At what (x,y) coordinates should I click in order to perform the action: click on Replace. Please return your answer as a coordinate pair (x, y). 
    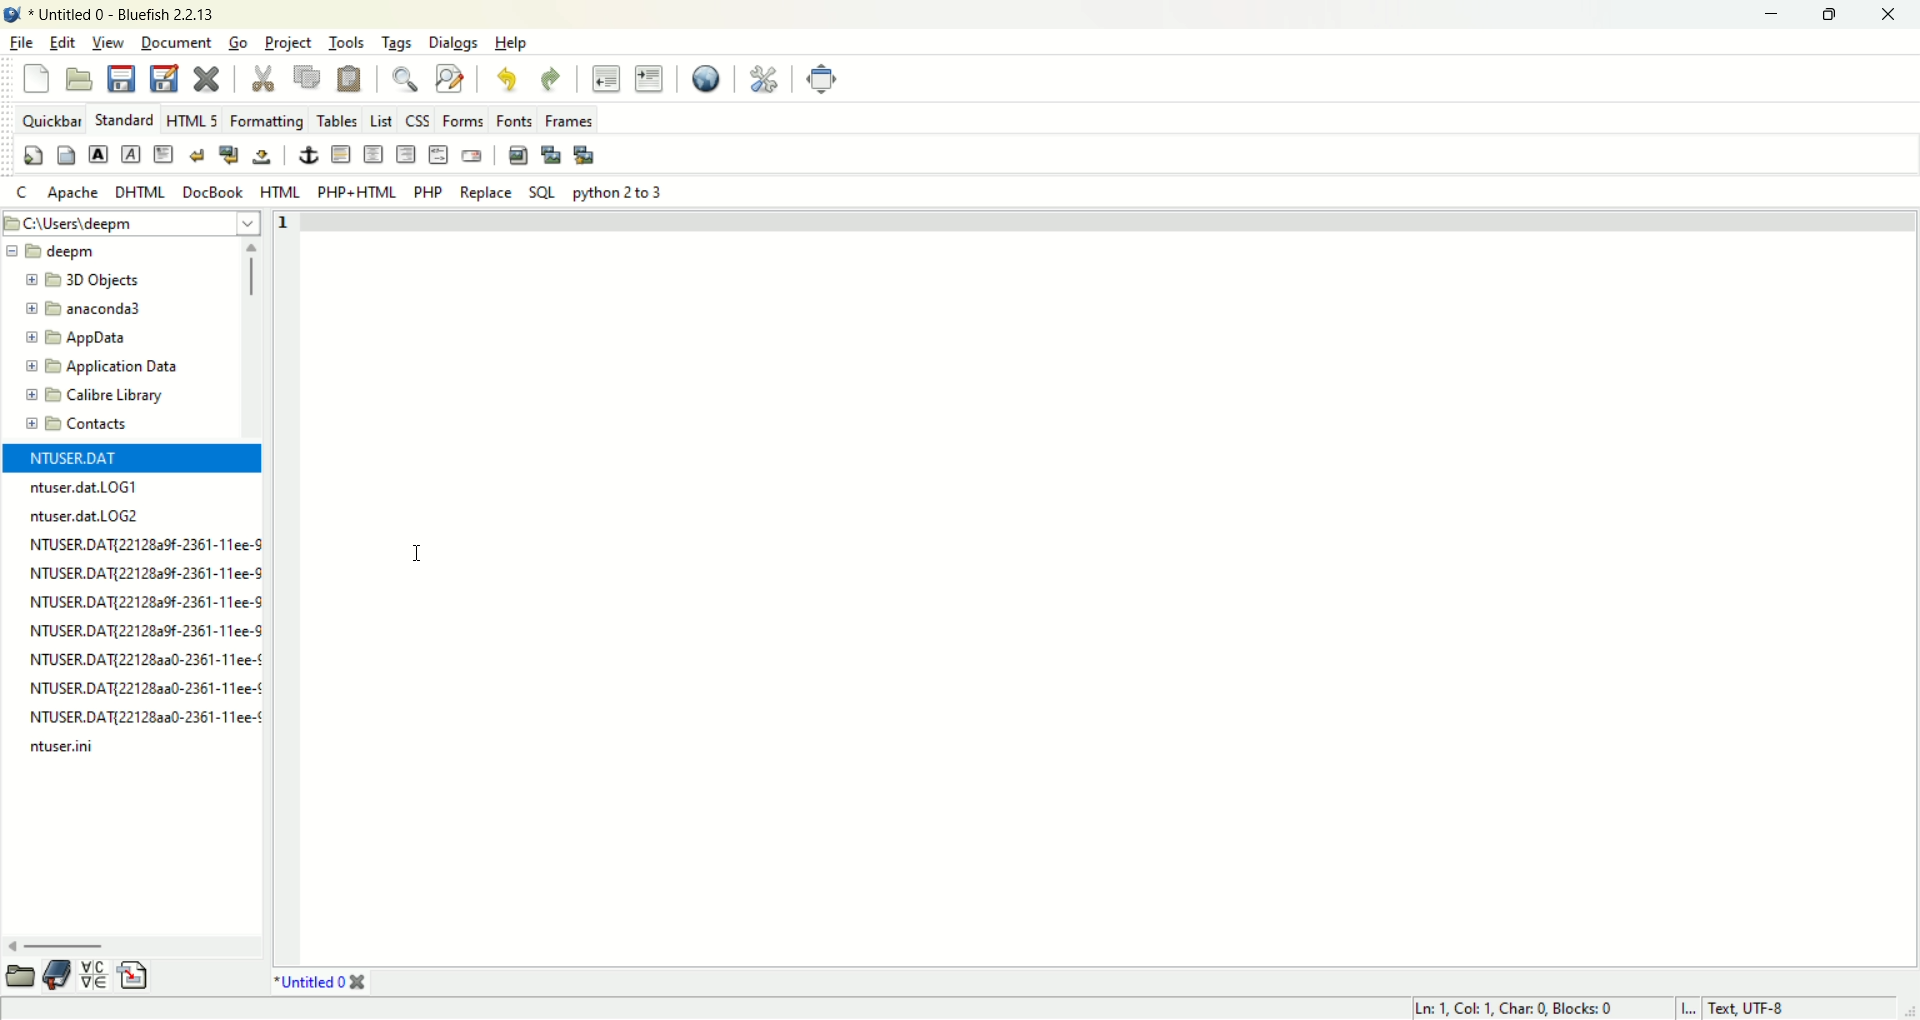
    Looking at the image, I should click on (488, 193).